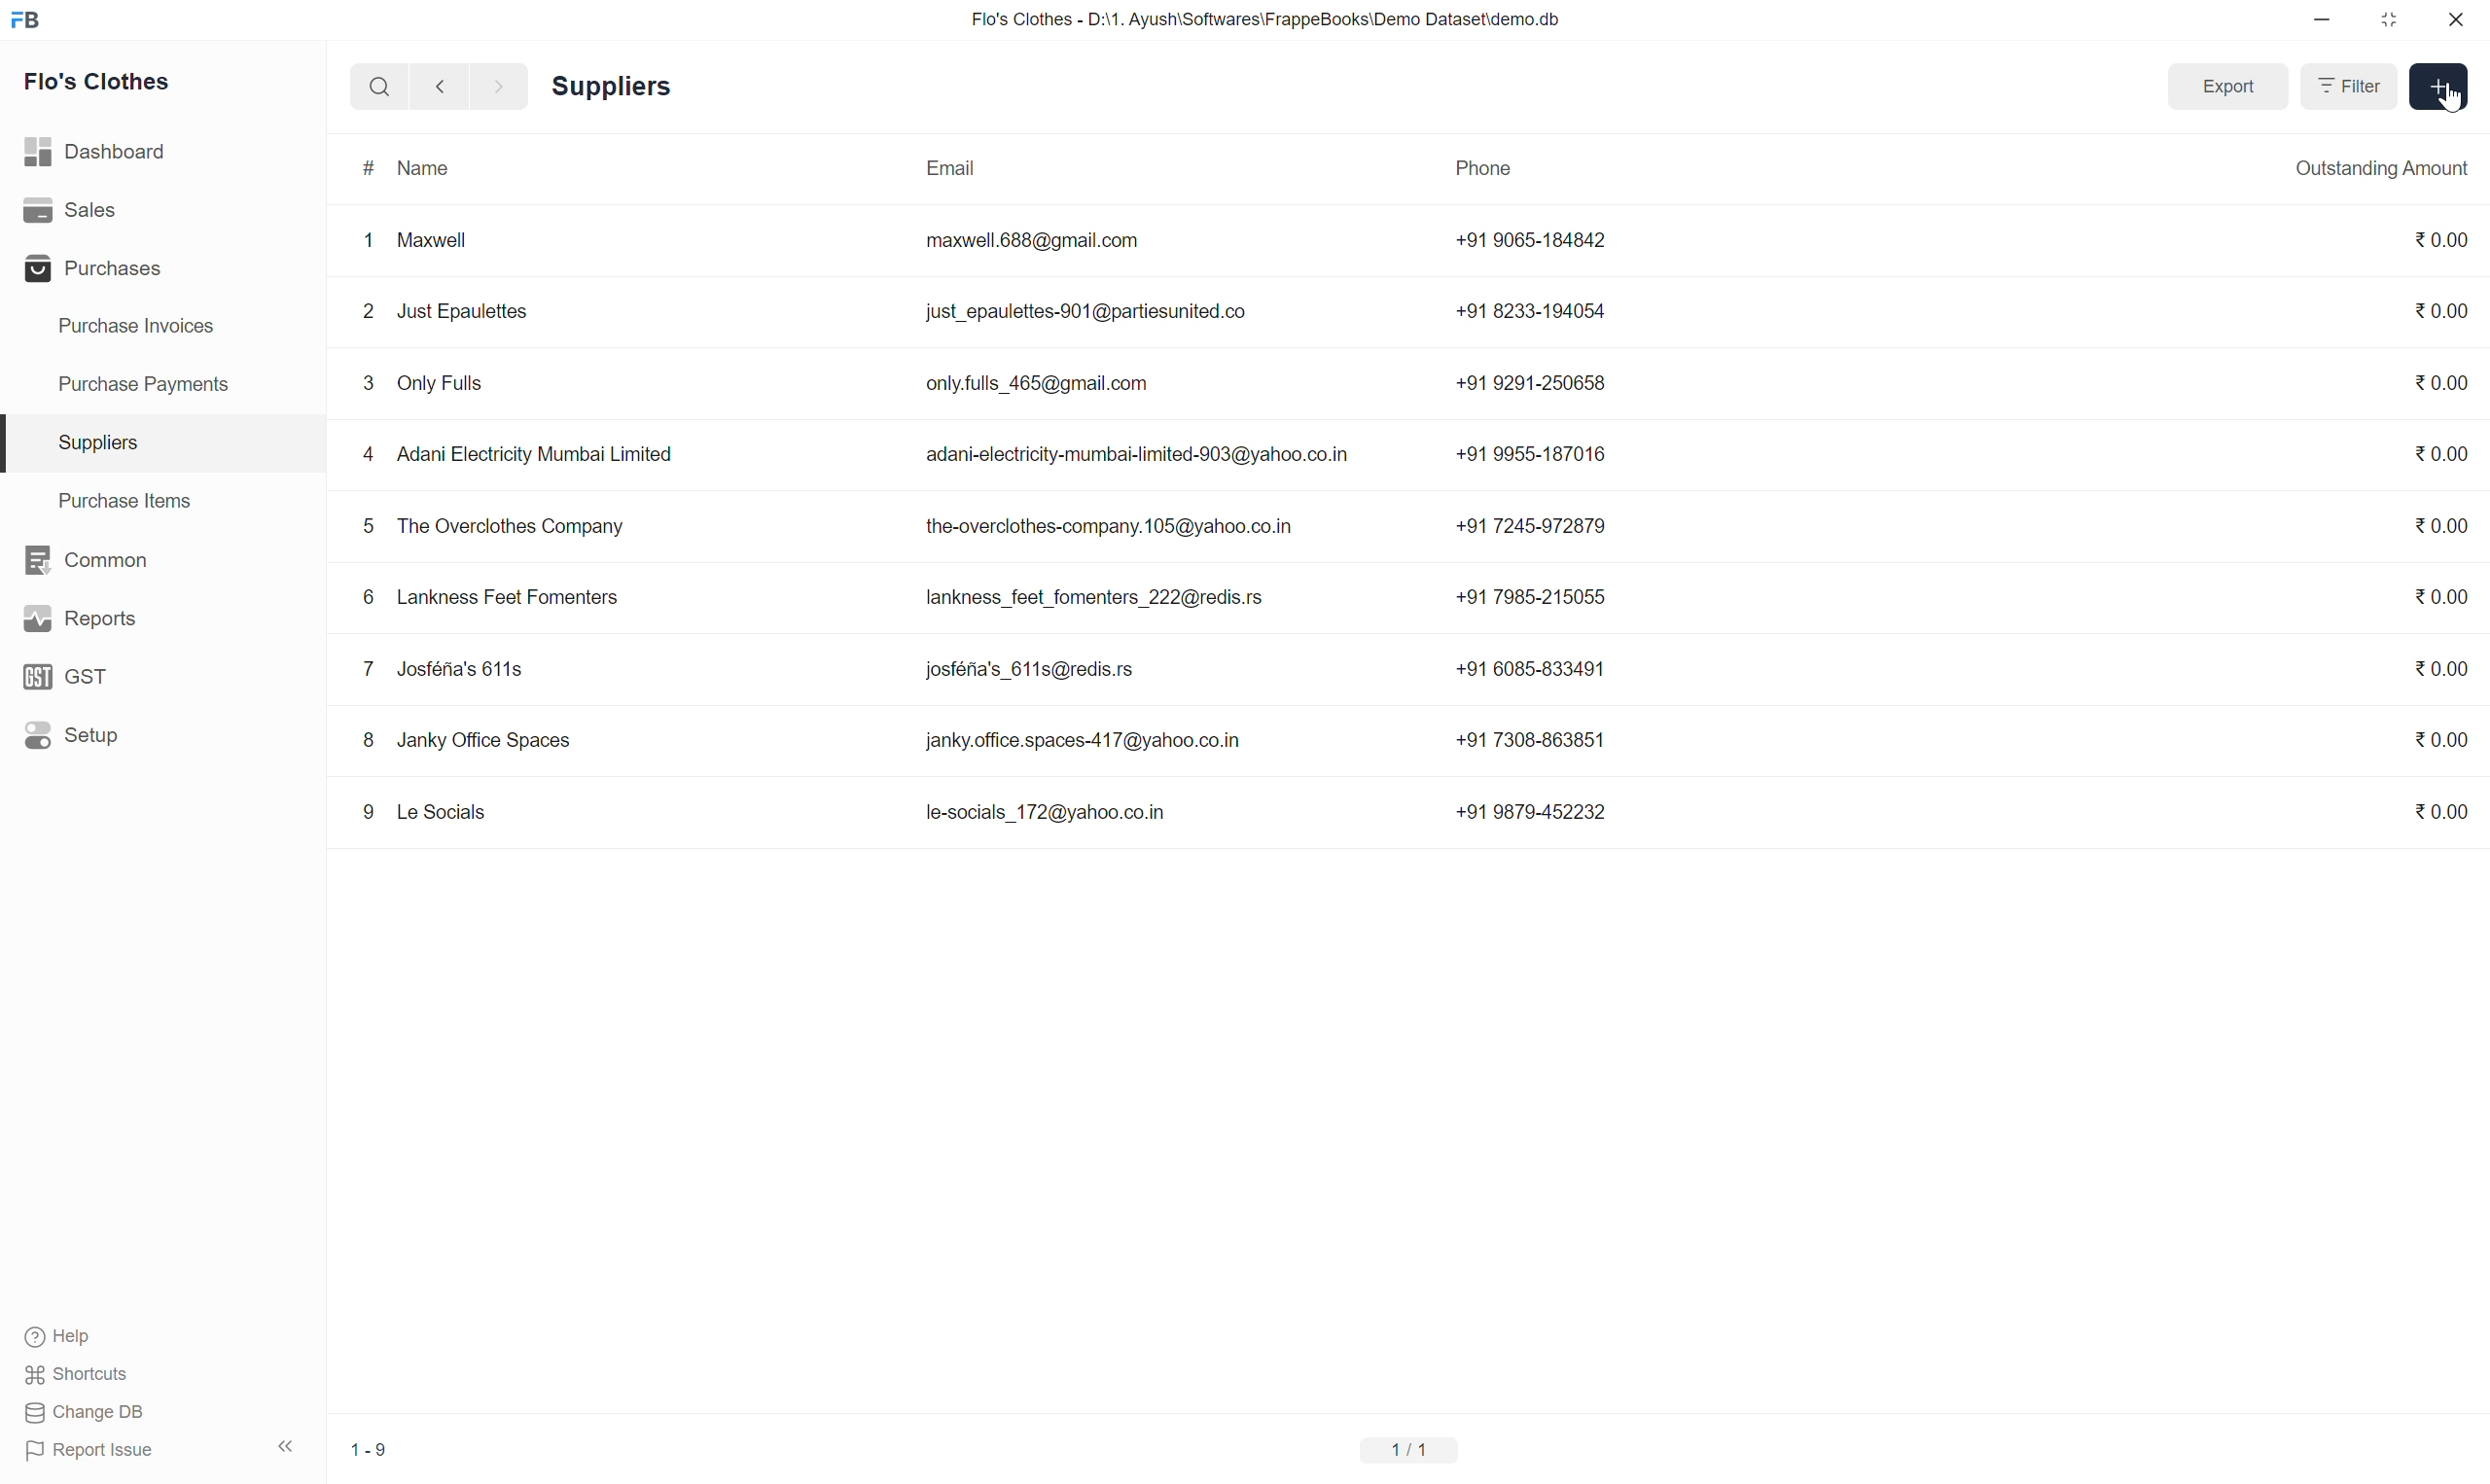 This screenshot has height=1484, width=2490. What do you see at coordinates (89, 1412) in the screenshot?
I see `Change DB` at bounding box center [89, 1412].